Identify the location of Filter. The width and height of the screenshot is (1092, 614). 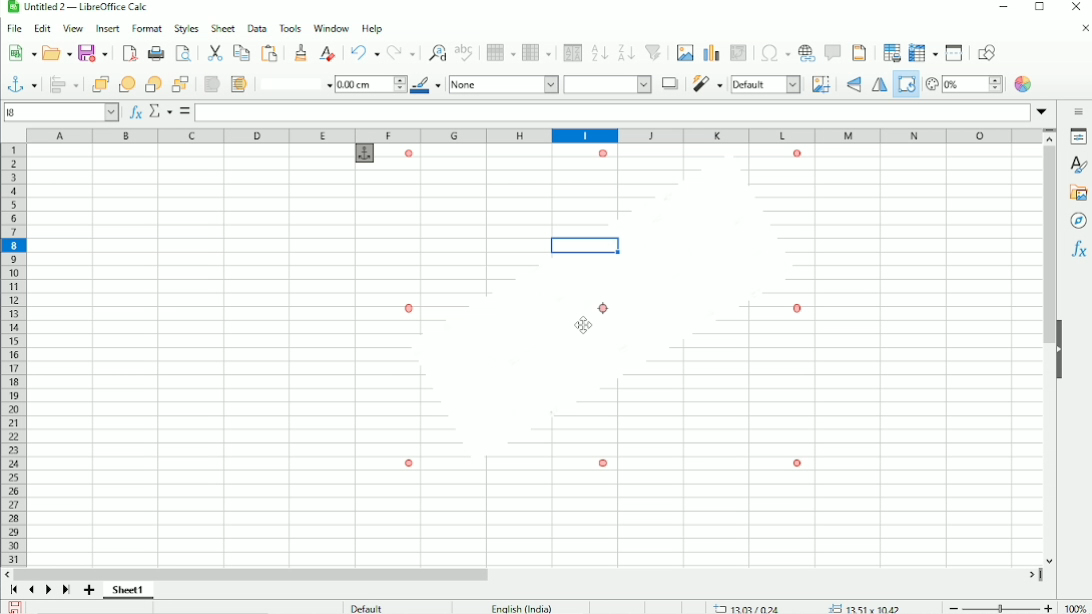
(707, 84).